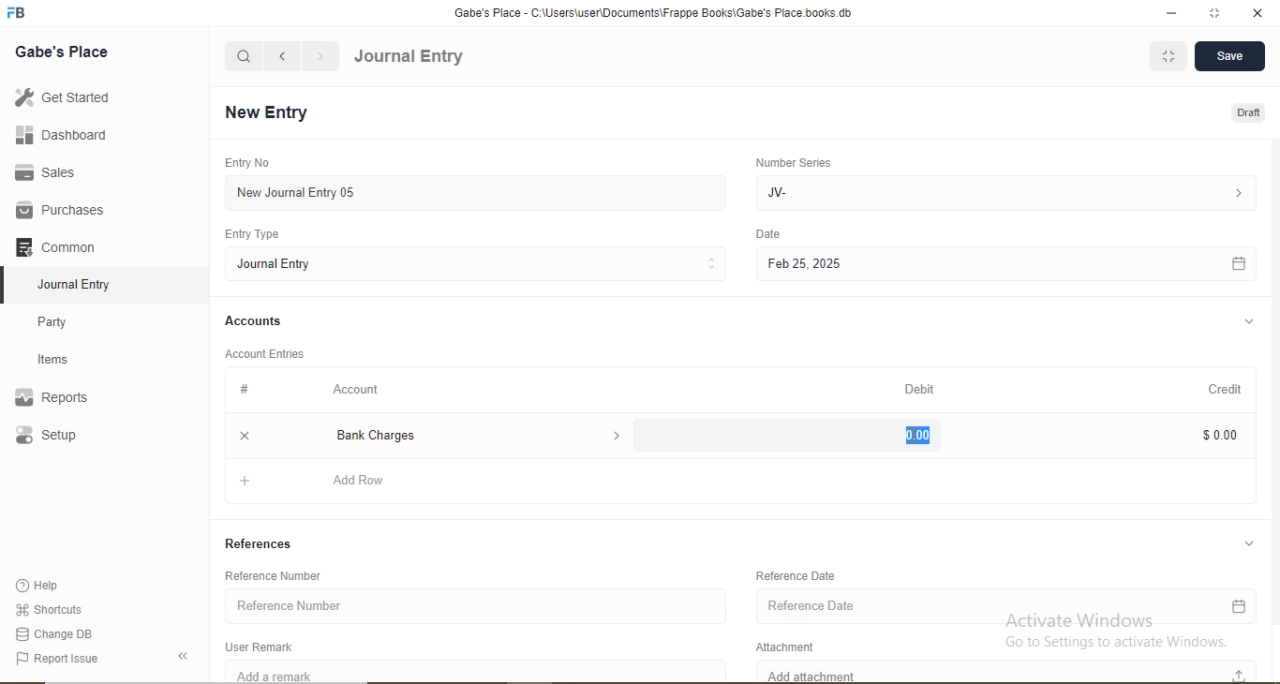  Describe the element at coordinates (8, 284) in the screenshot. I see `selected` at that location.